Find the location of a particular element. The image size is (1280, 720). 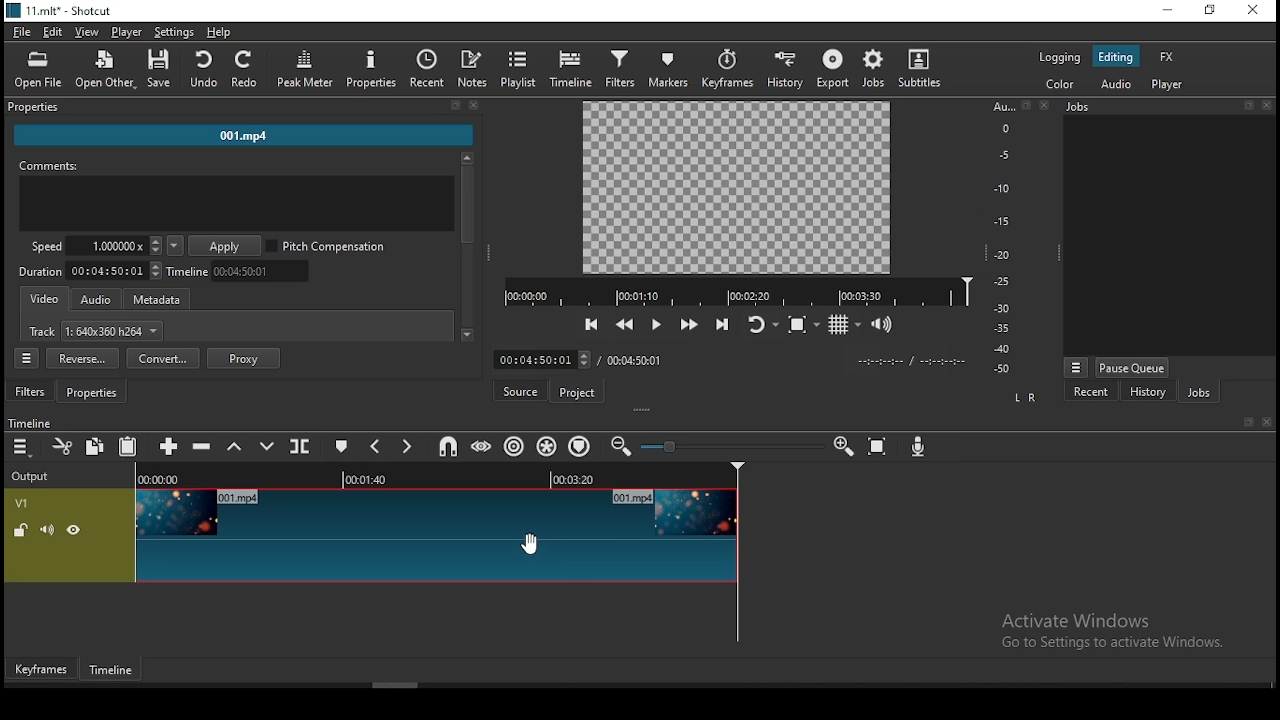

view is located at coordinates (87, 32).